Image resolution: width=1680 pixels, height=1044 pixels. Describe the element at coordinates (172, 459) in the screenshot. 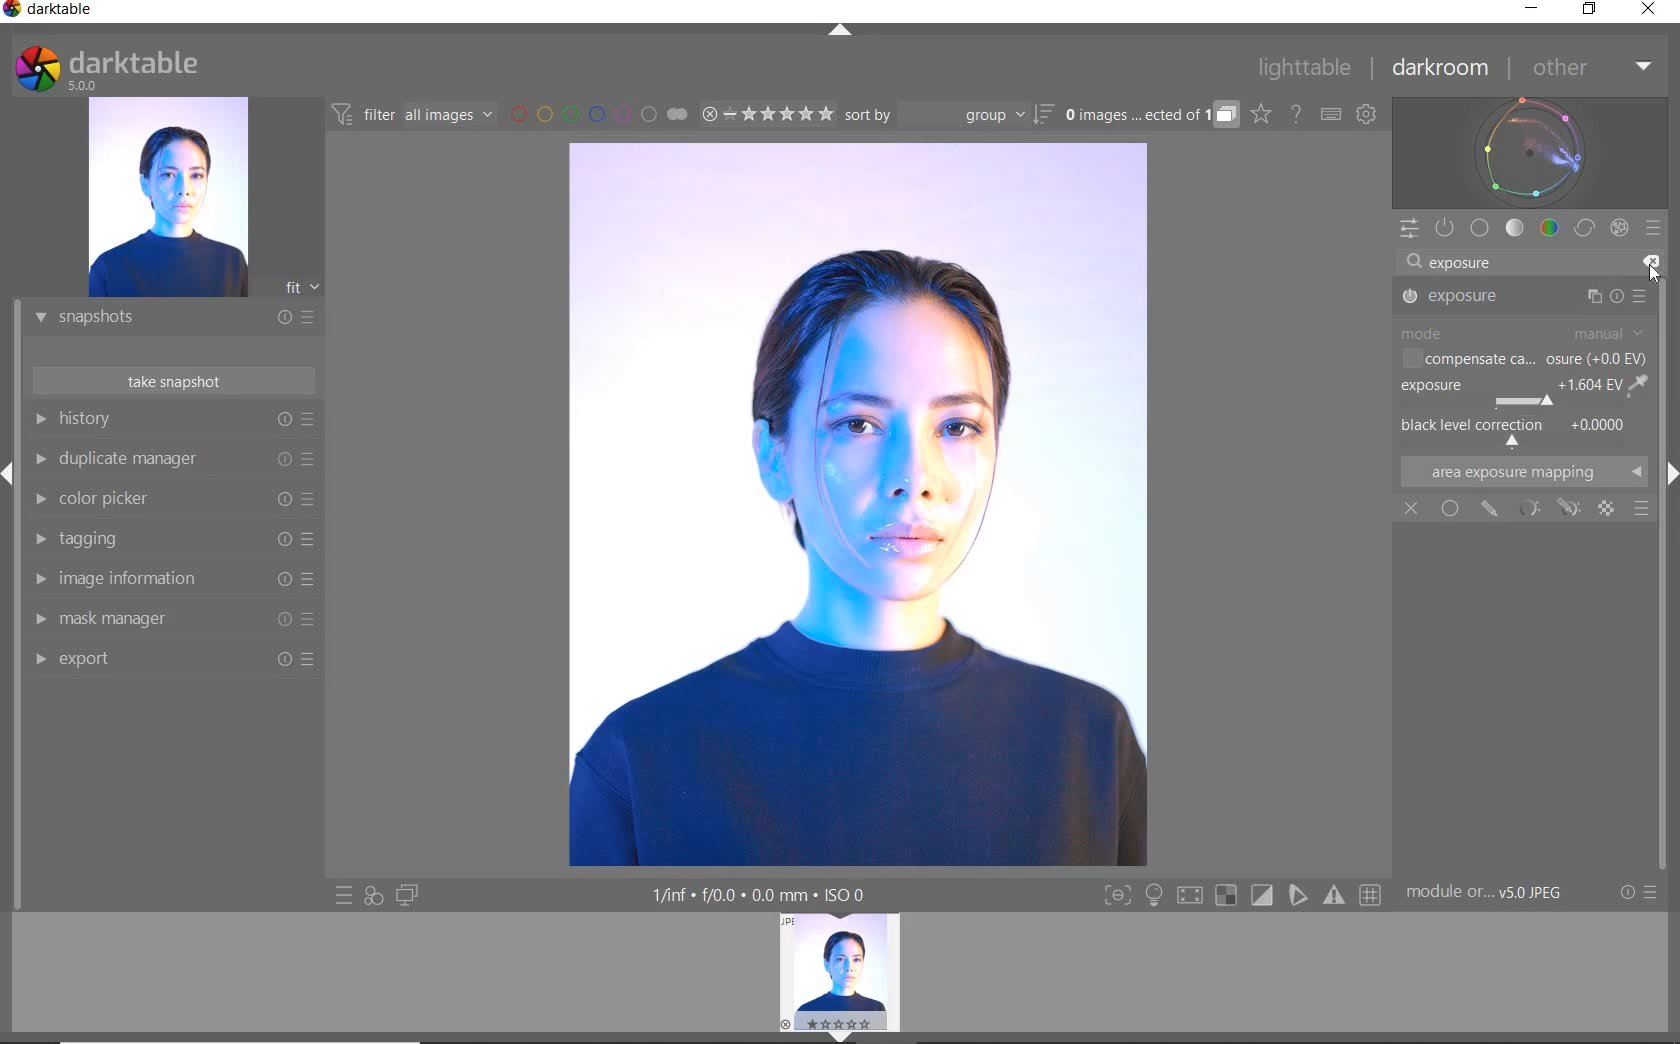

I see `DUPLICATE MANAGER` at that location.